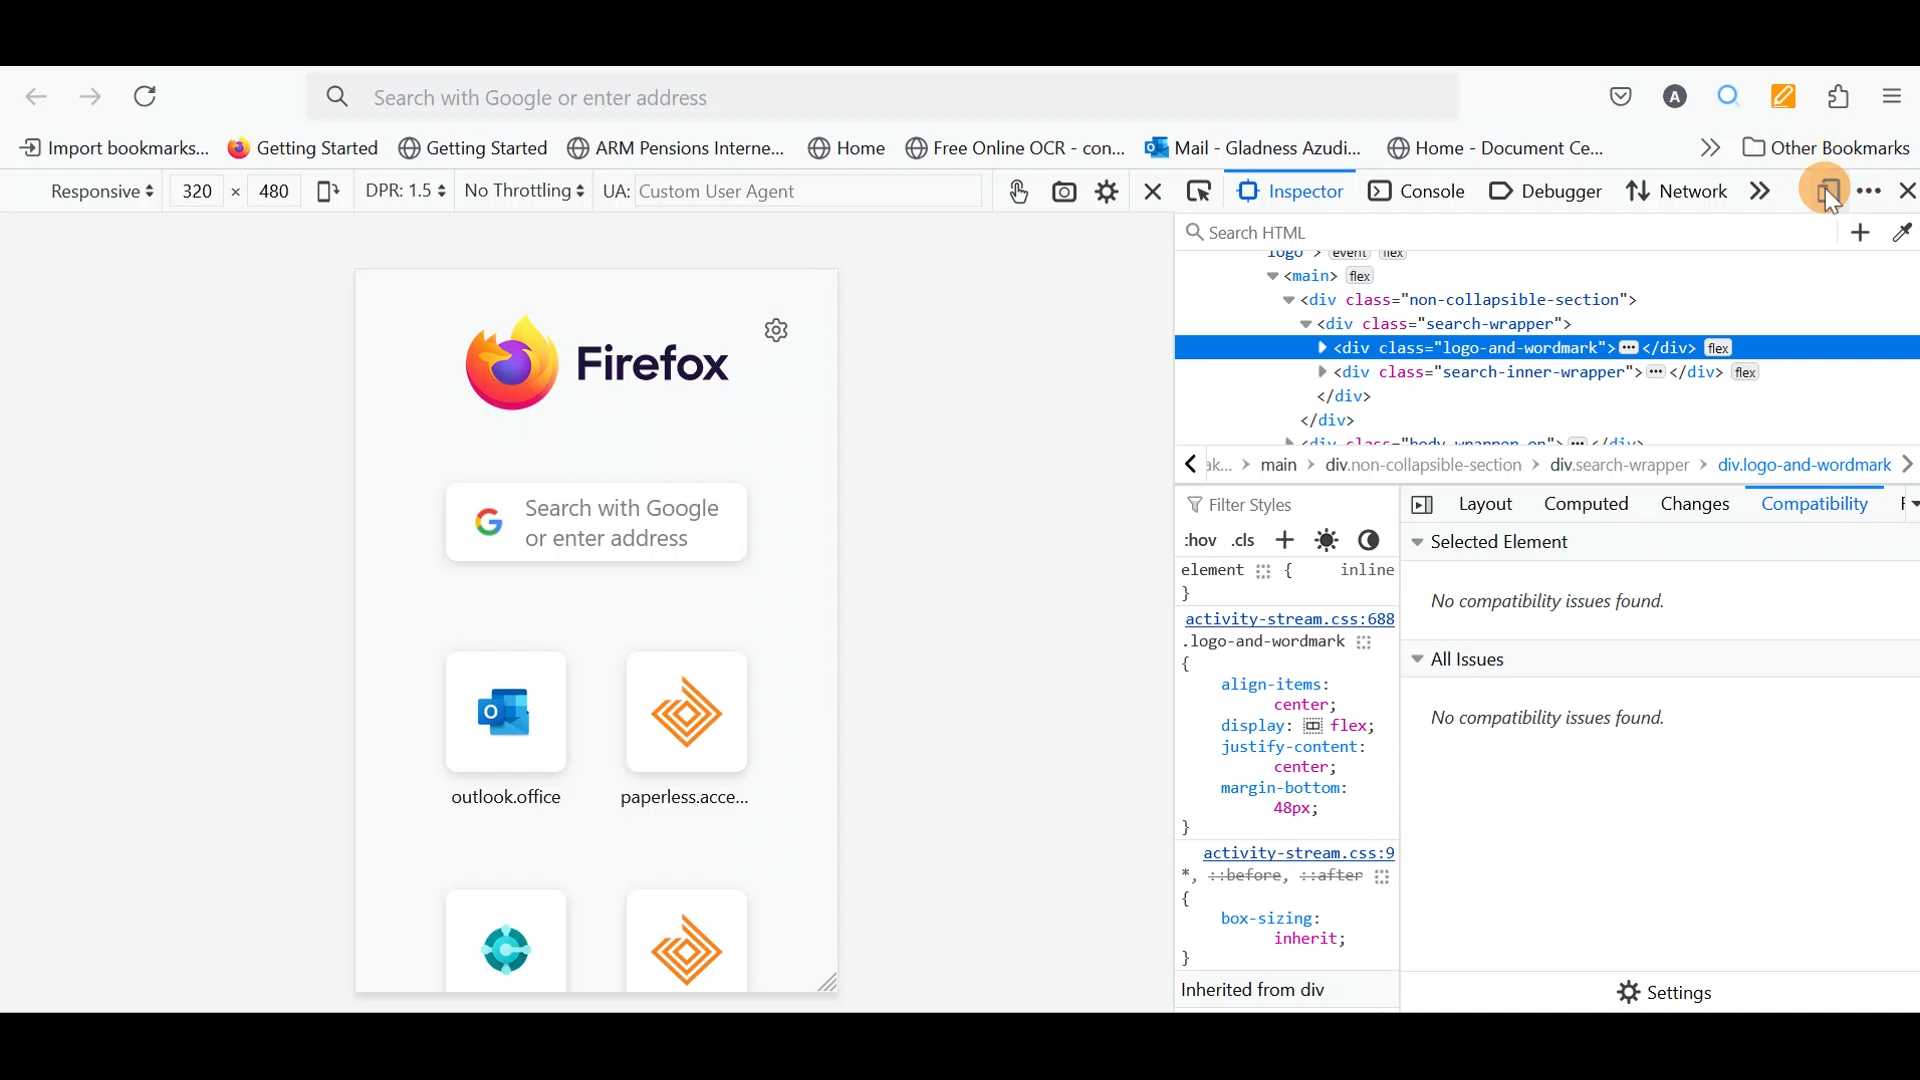 The image size is (1920, 1080). I want to click on More tabs, so click(1771, 194).